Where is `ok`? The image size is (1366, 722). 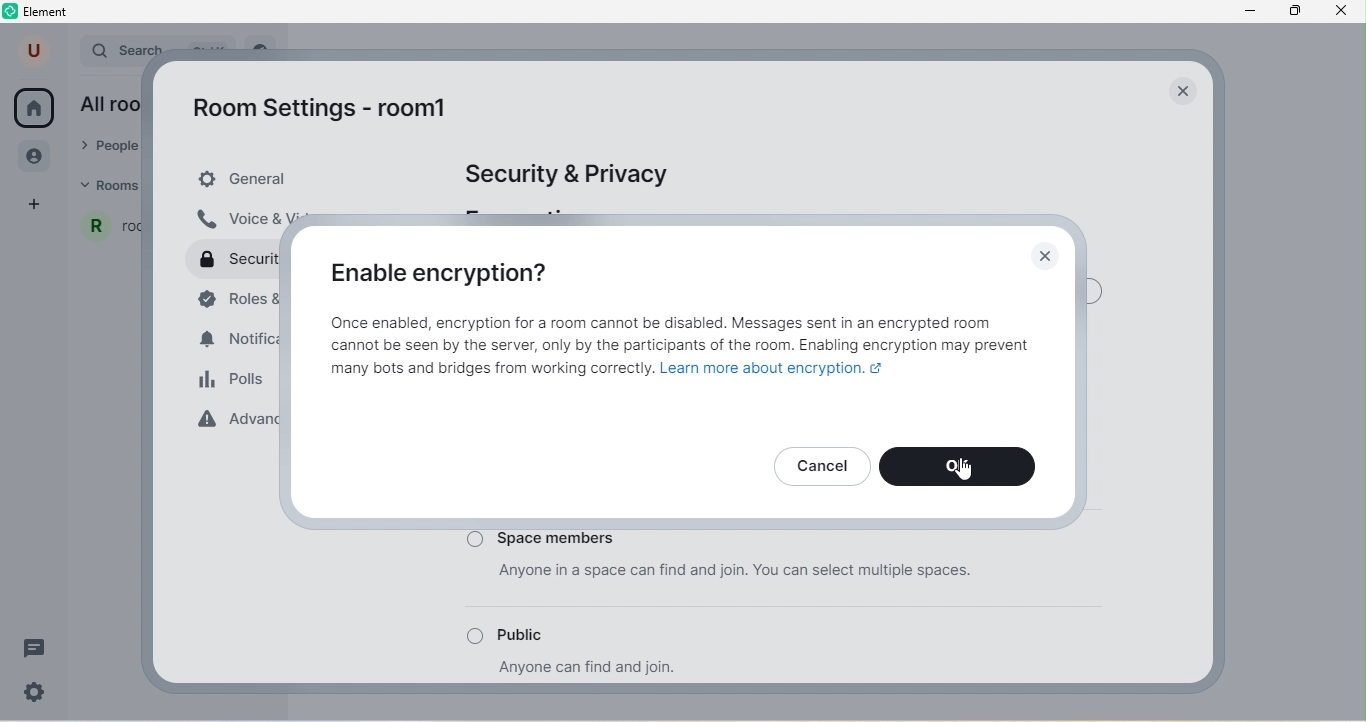 ok is located at coordinates (964, 467).